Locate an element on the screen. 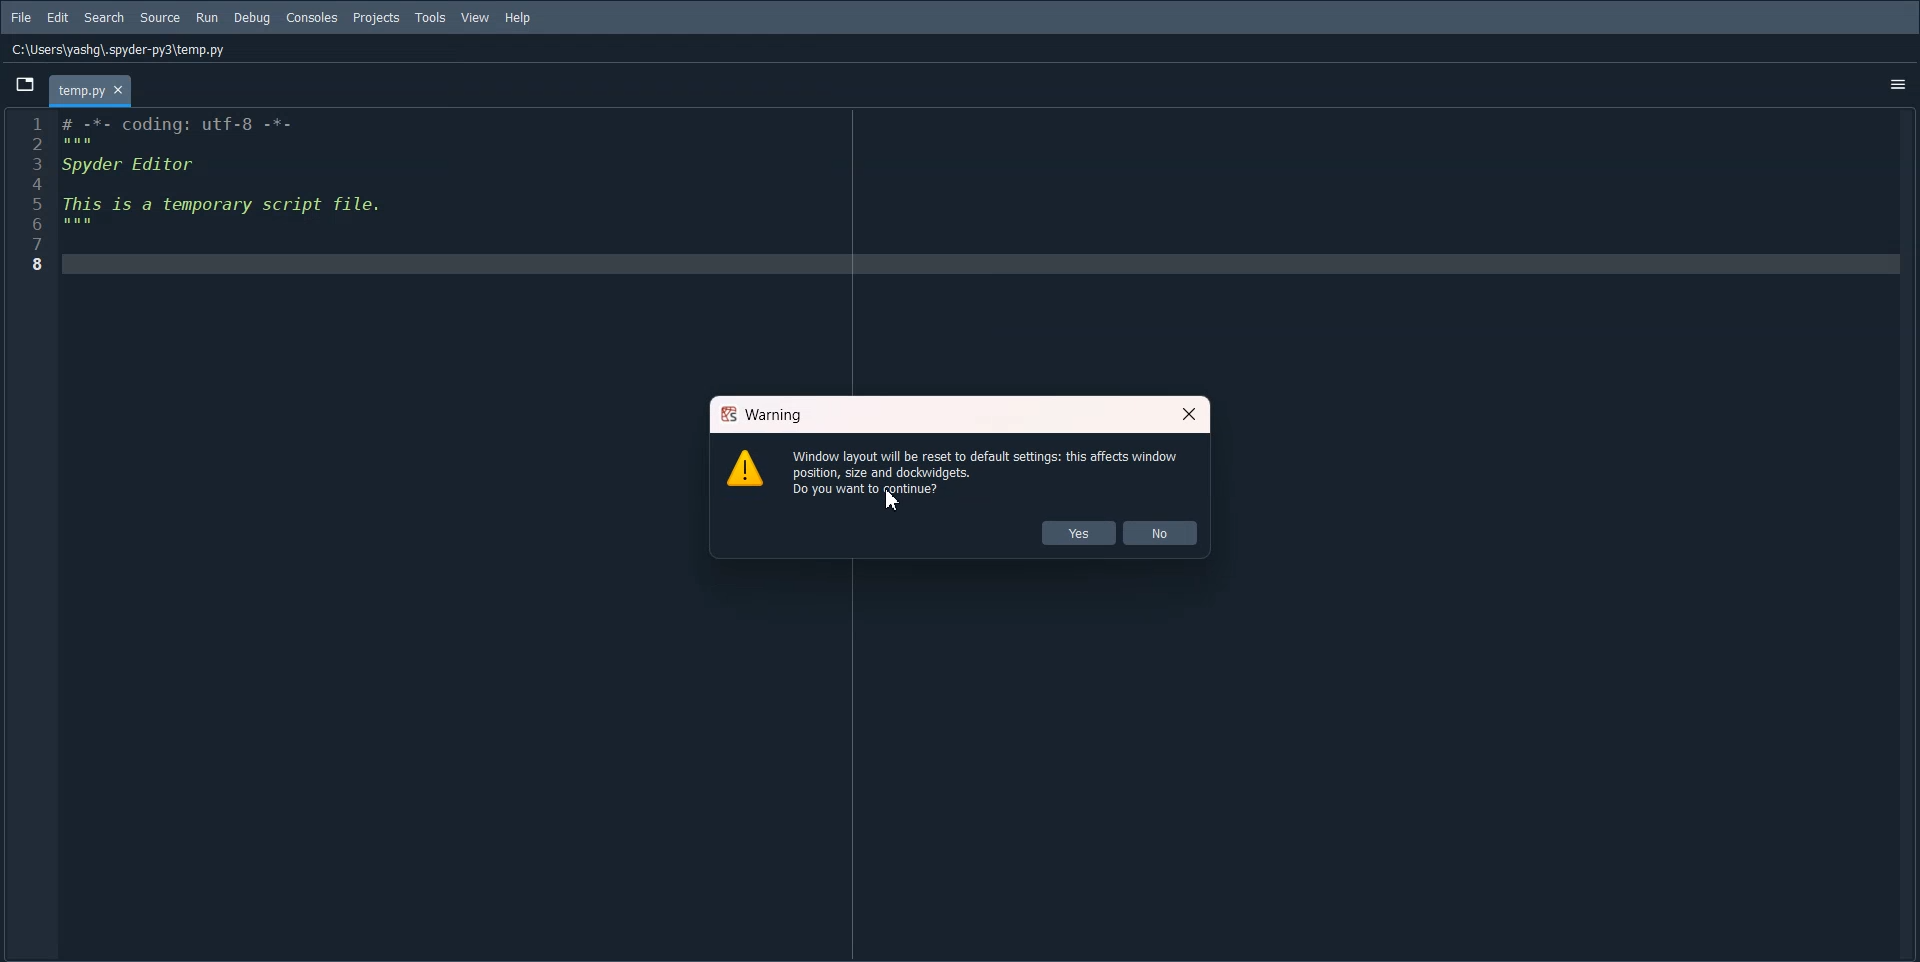  Projects is located at coordinates (377, 18).